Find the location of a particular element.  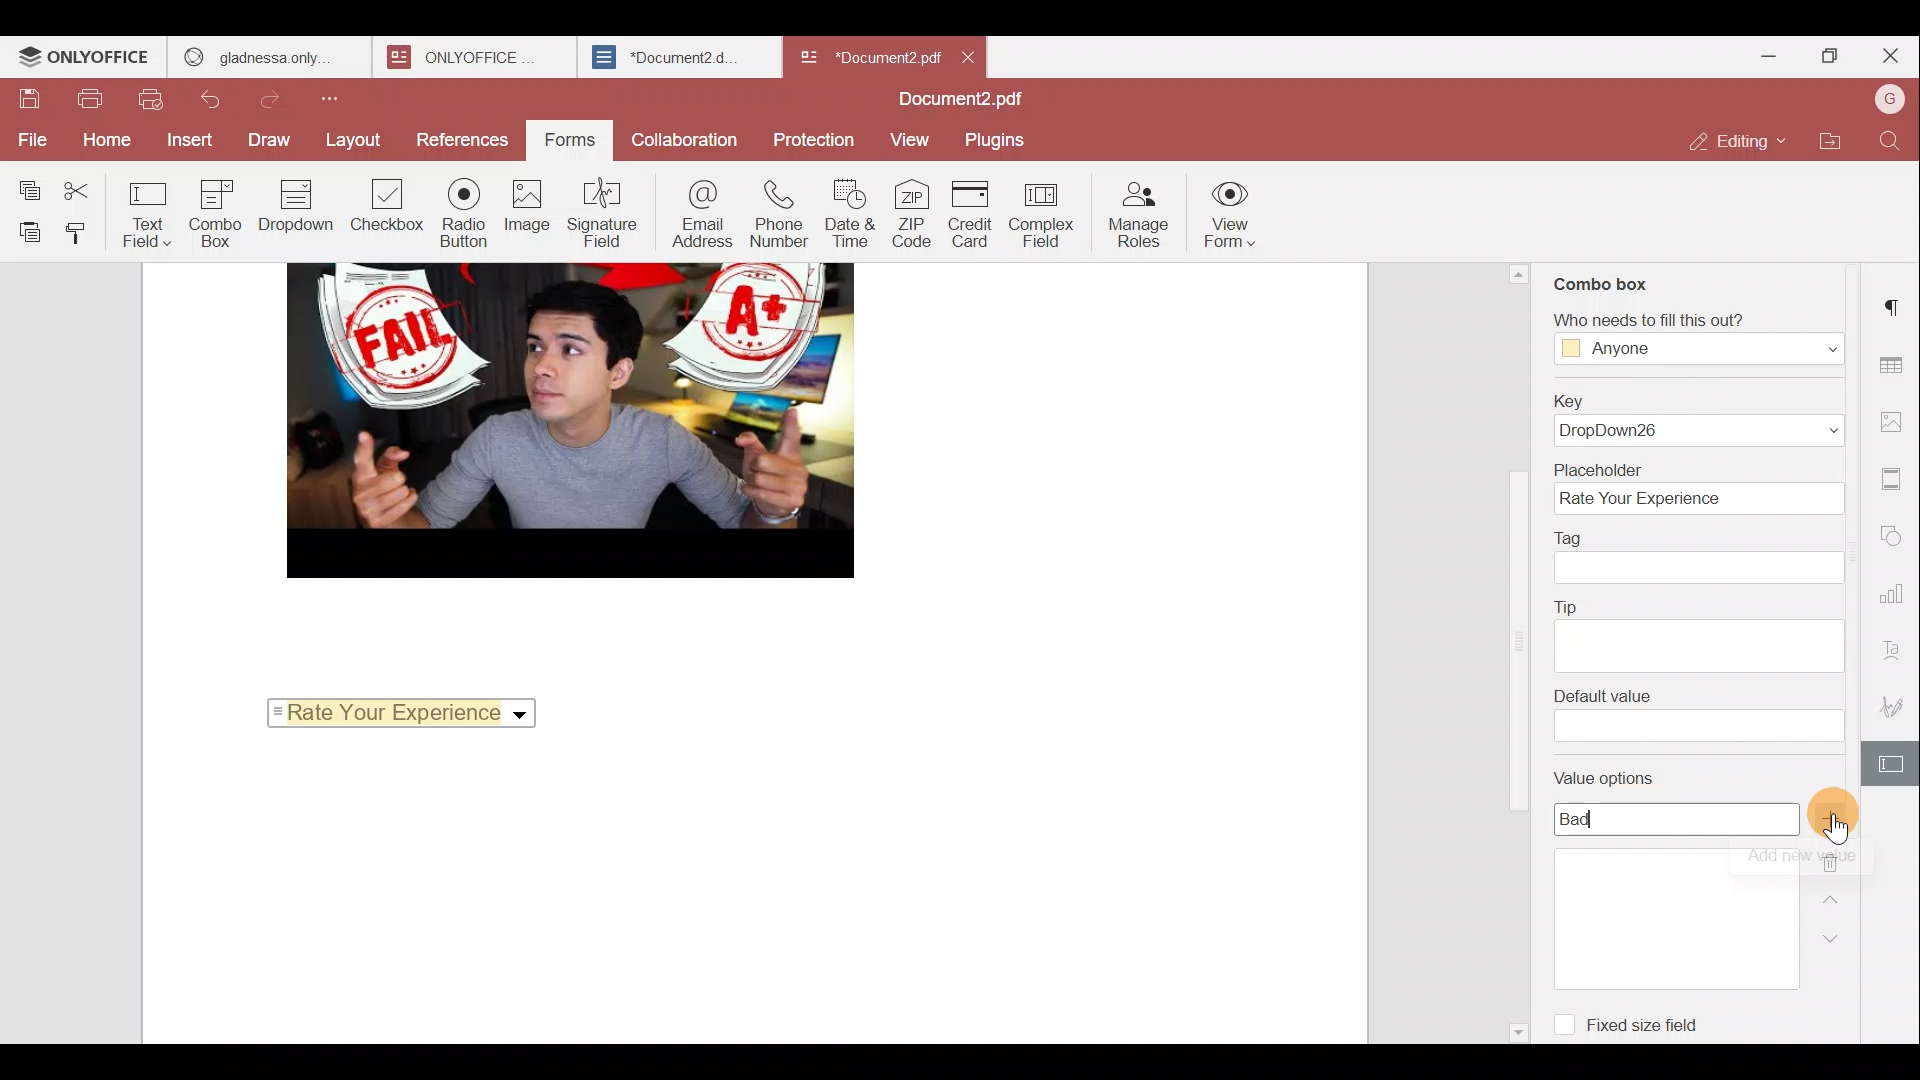

Copy is located at coordinates (29, 186).